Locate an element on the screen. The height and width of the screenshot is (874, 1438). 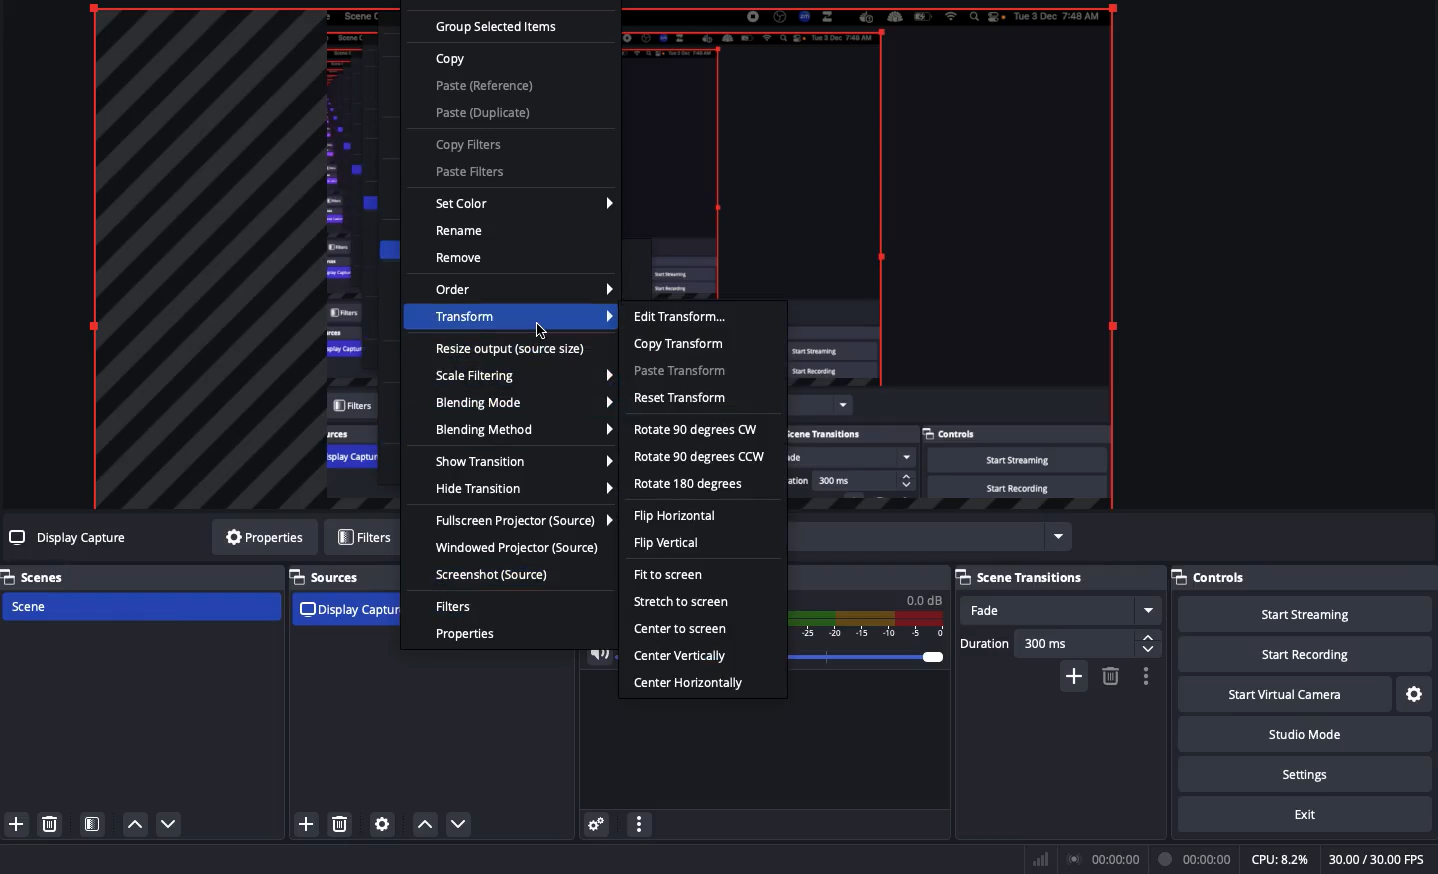
Recording is located at coordinates (1197, 859).